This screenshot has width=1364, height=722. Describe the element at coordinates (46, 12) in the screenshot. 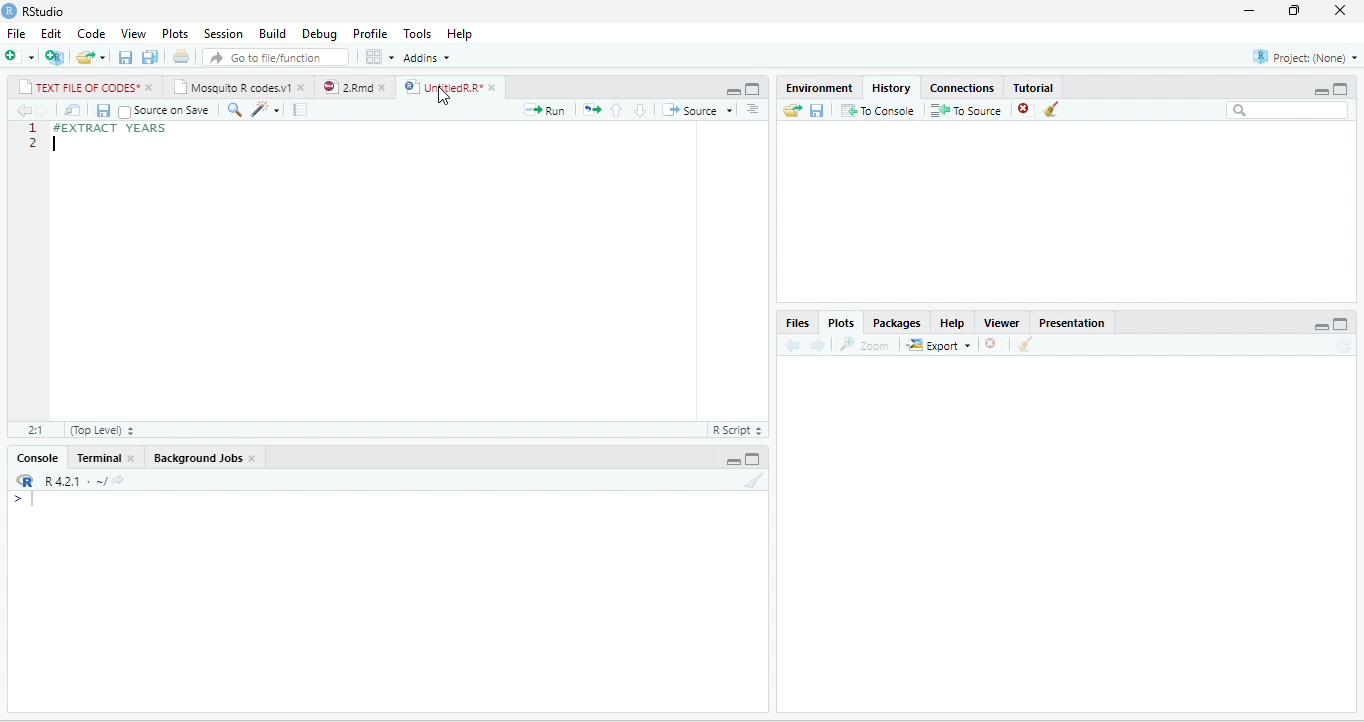

I see `RStudio` at that location.